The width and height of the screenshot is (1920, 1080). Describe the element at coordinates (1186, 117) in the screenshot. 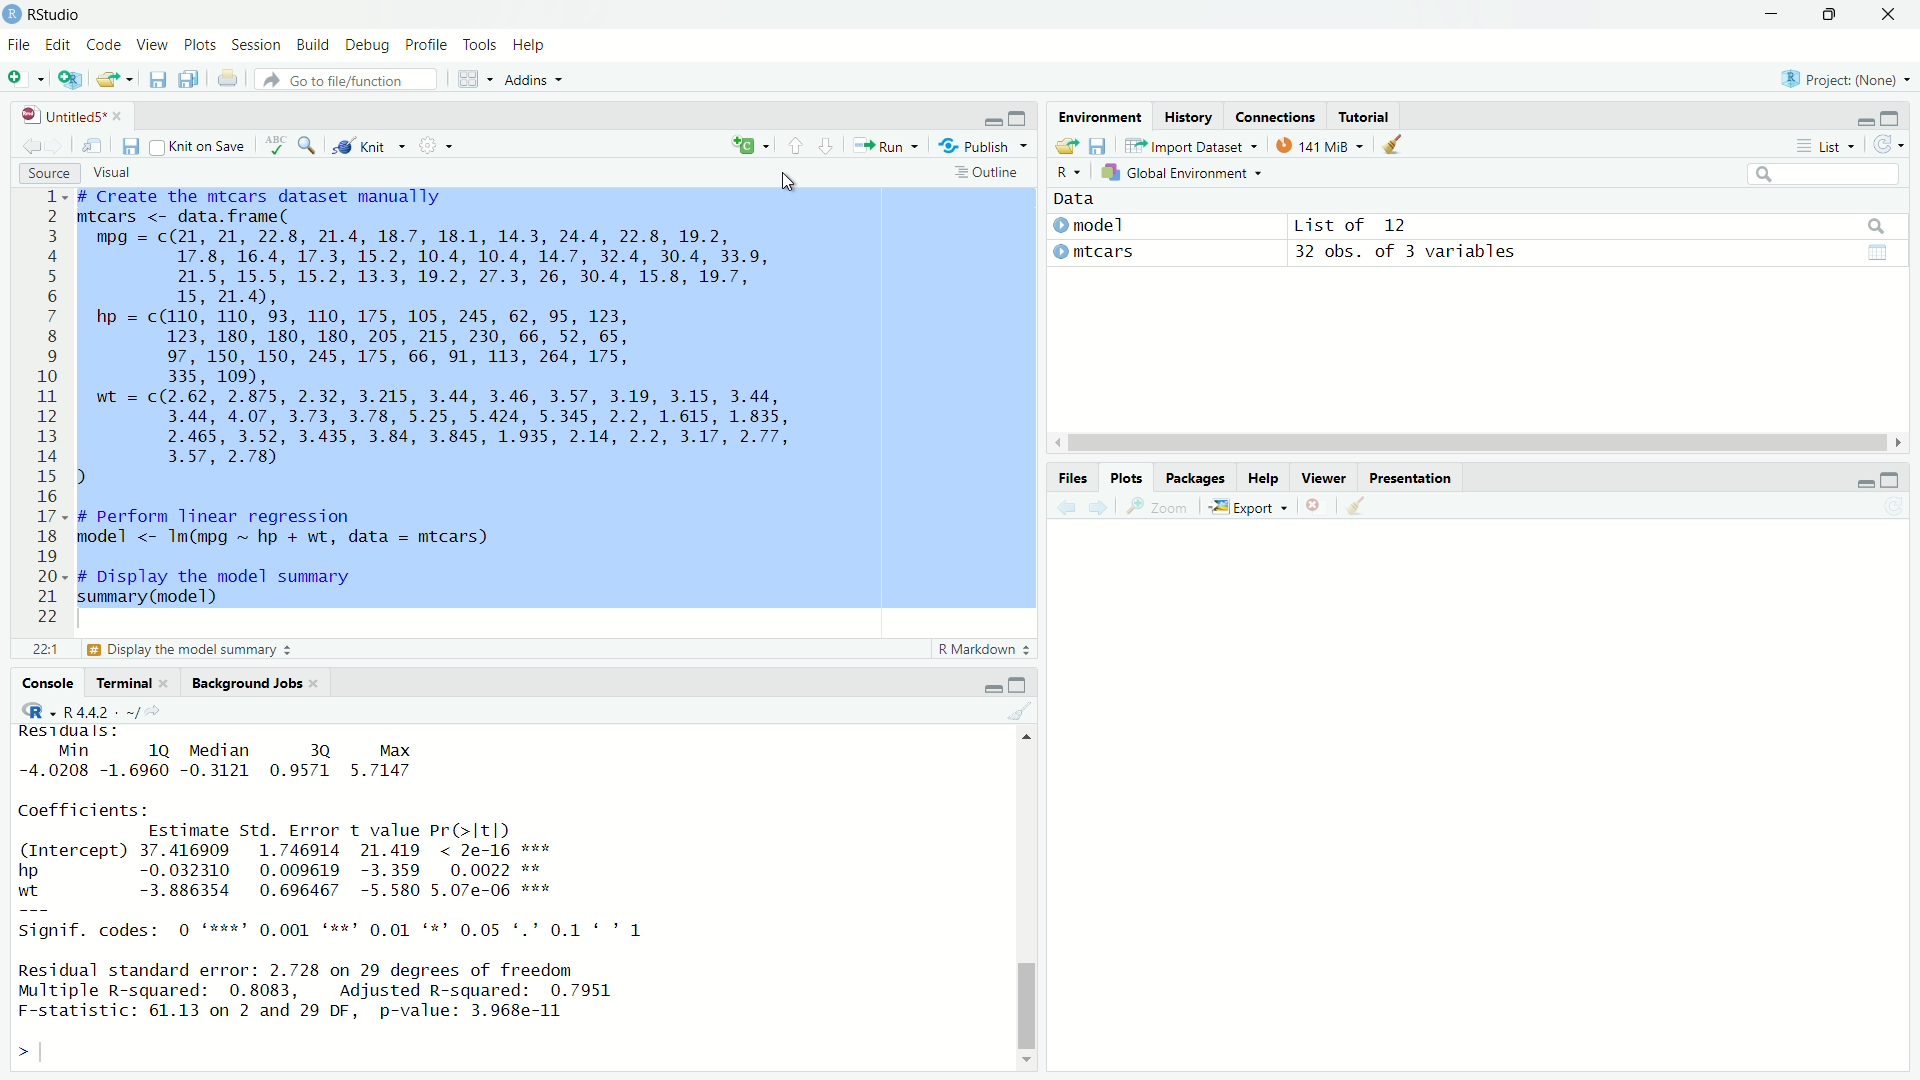

I see `History` at that location.